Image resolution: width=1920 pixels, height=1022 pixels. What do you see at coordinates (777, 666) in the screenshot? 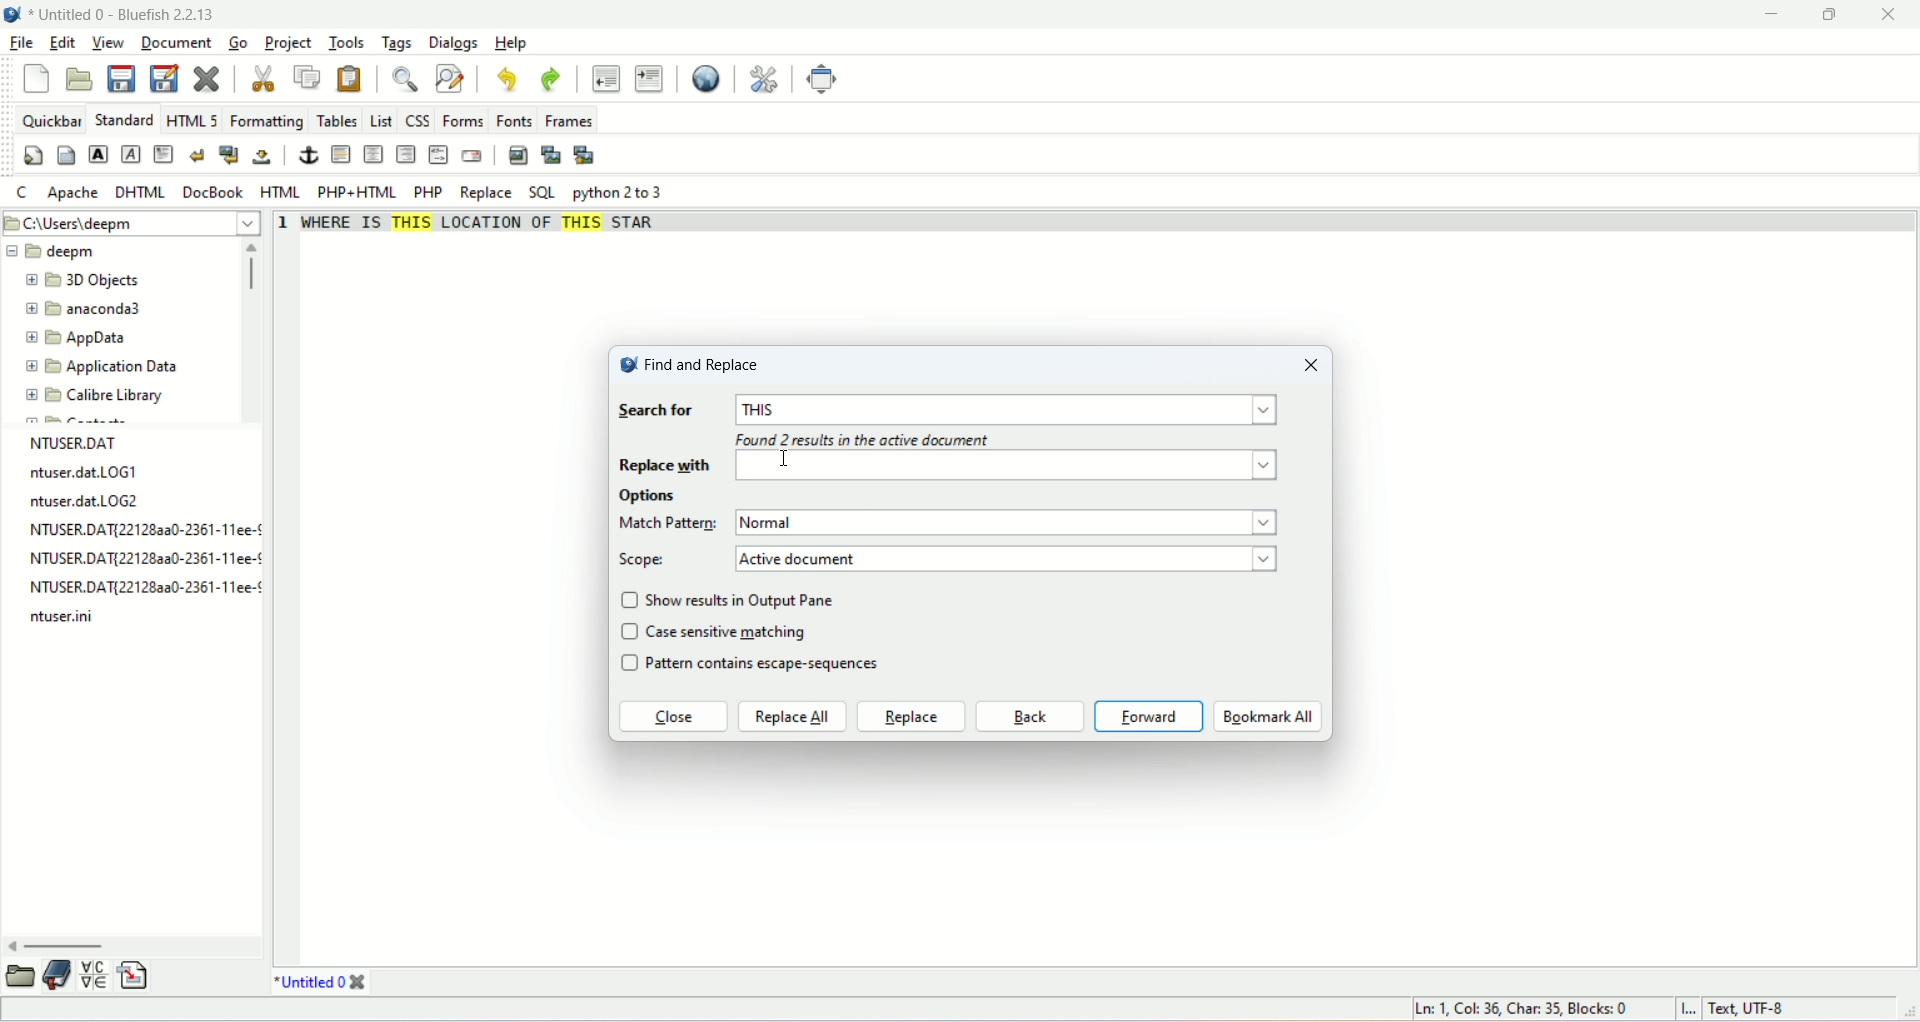
I see `pattern contains escape-sequences` at bounding box center [777, 666].